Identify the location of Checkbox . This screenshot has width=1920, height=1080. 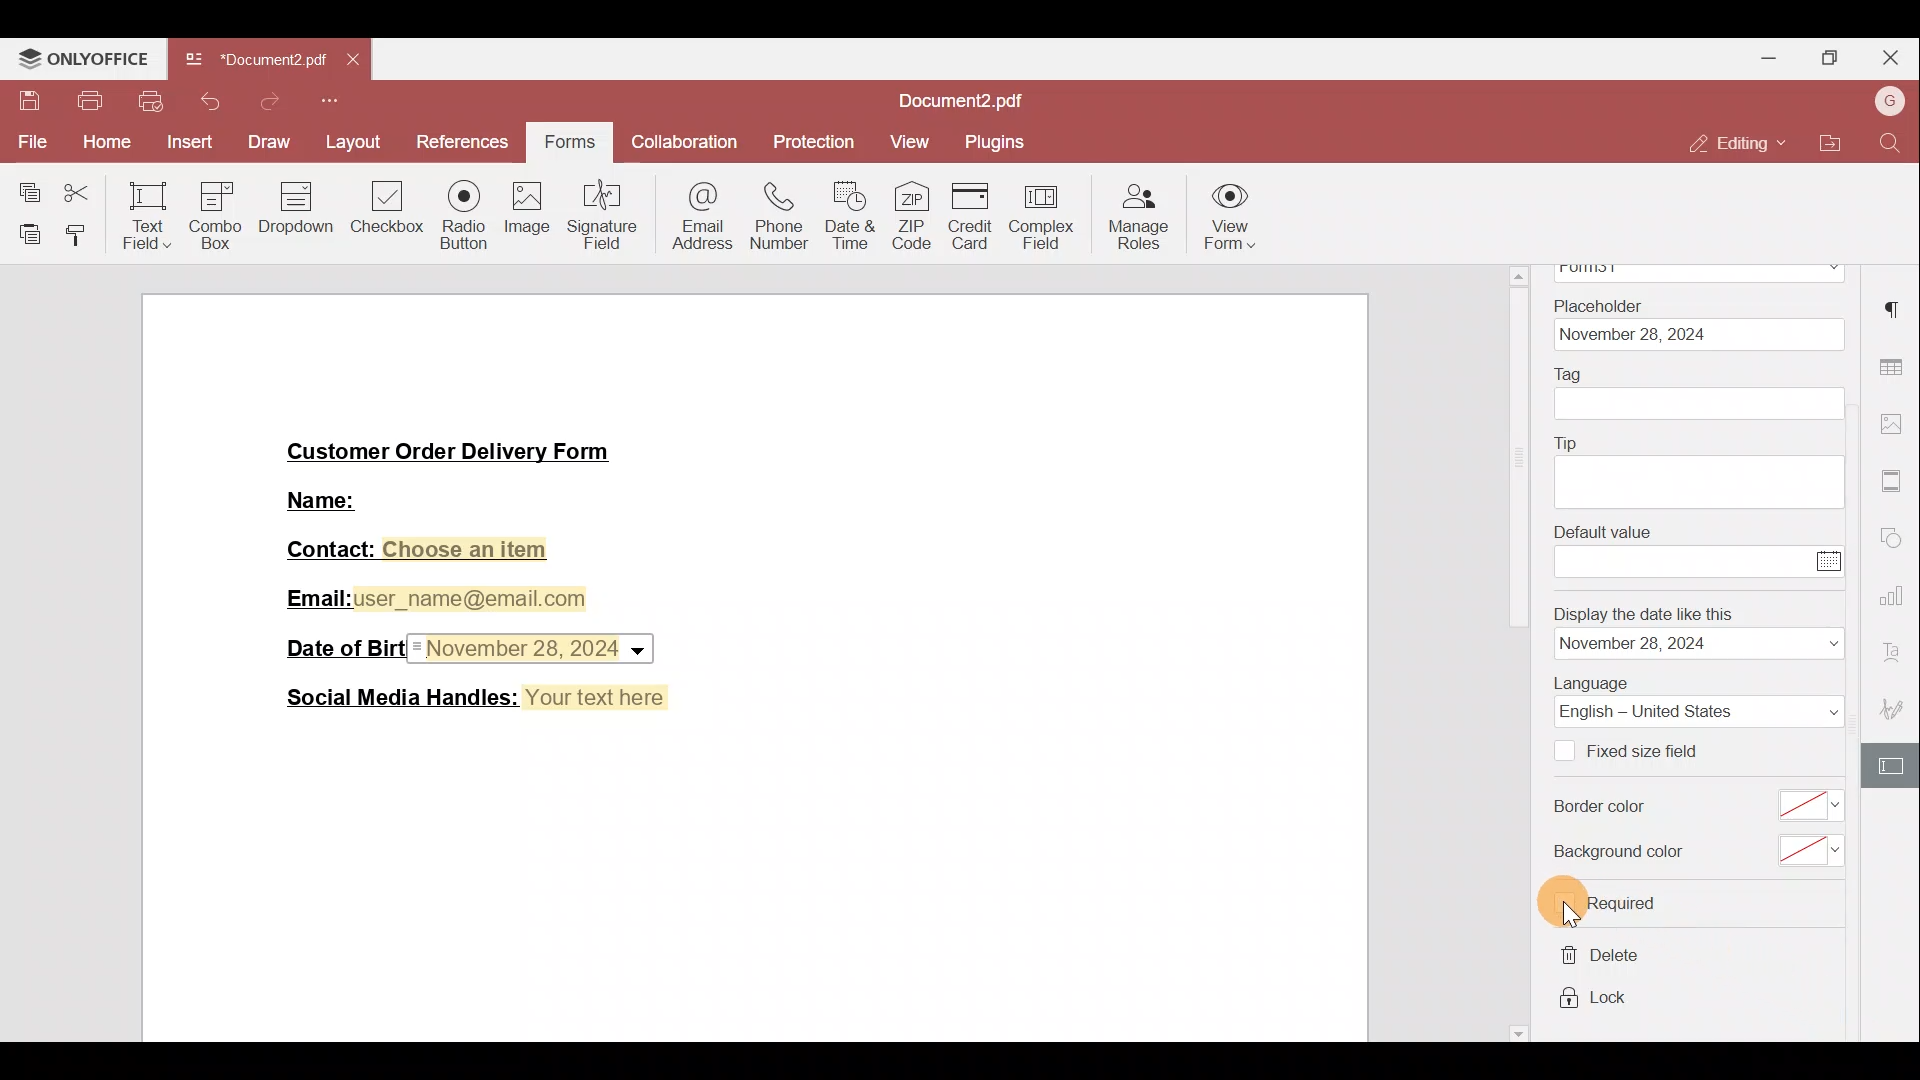
(1565, 752).